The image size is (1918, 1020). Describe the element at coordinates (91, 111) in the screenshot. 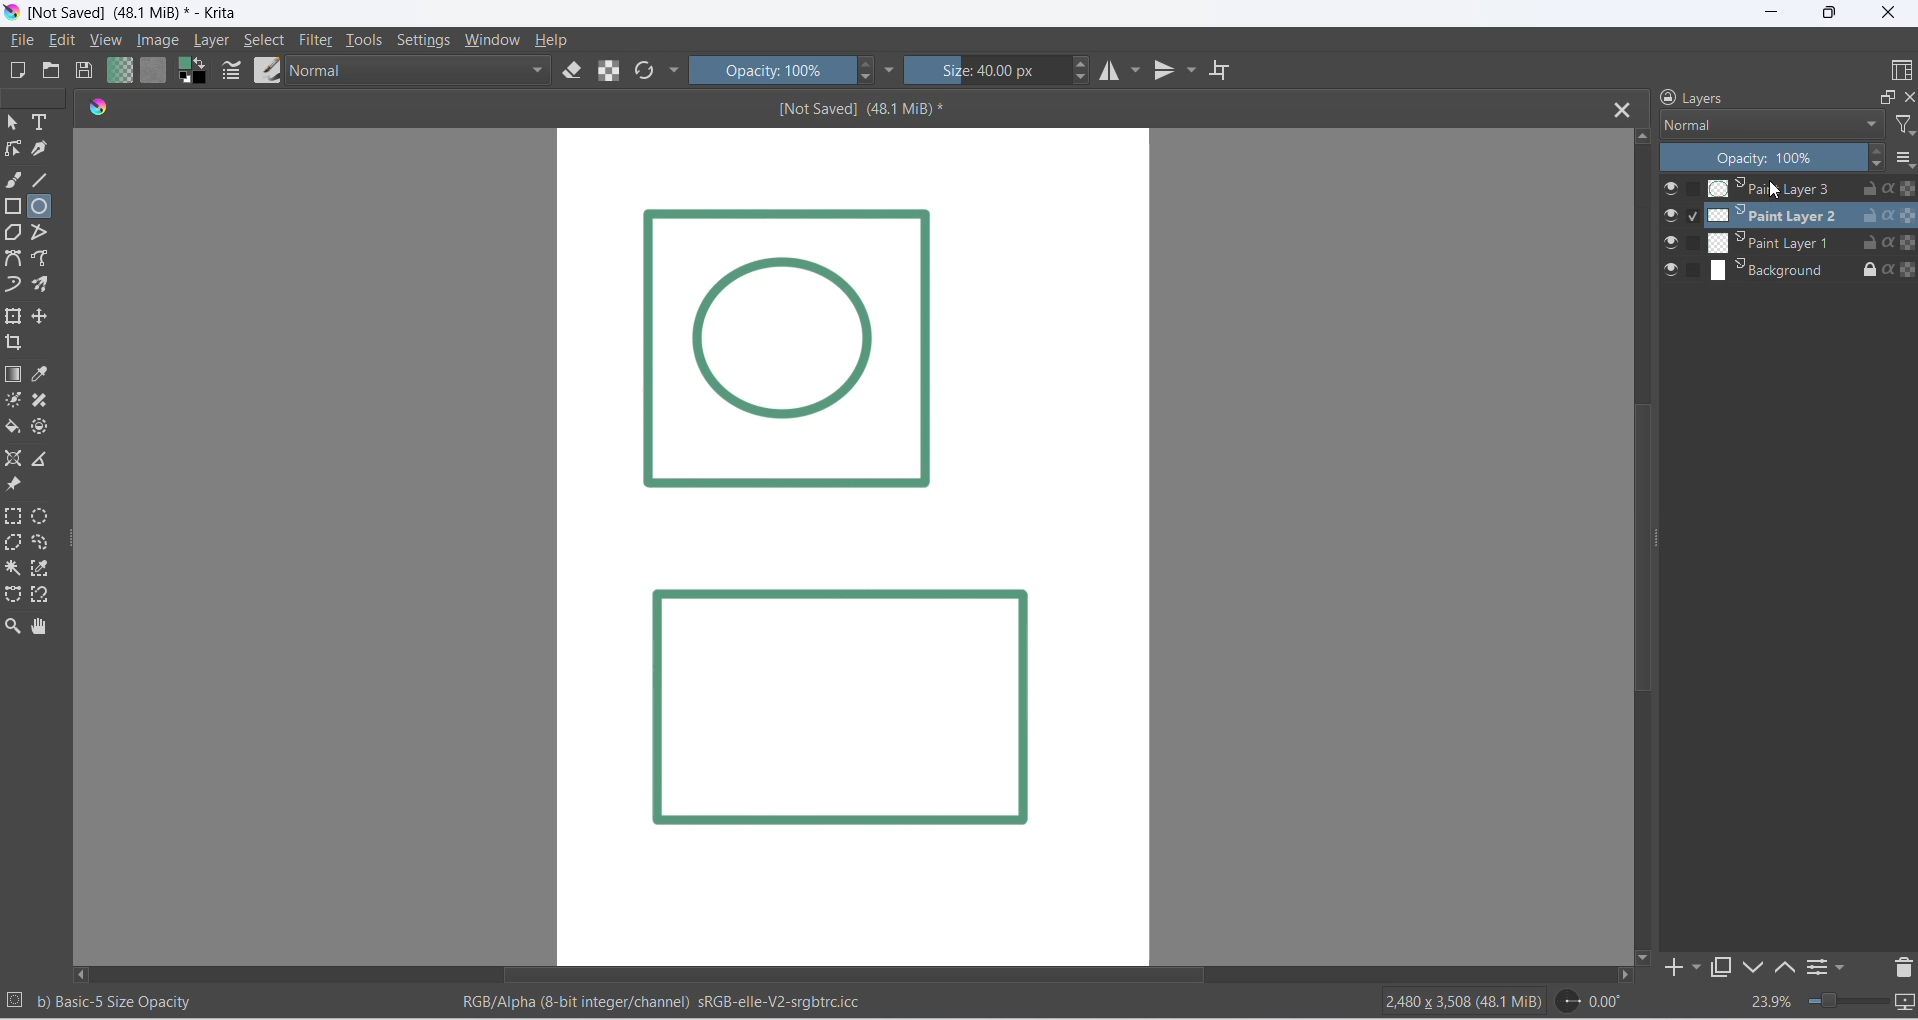

I see `icon` at that location.